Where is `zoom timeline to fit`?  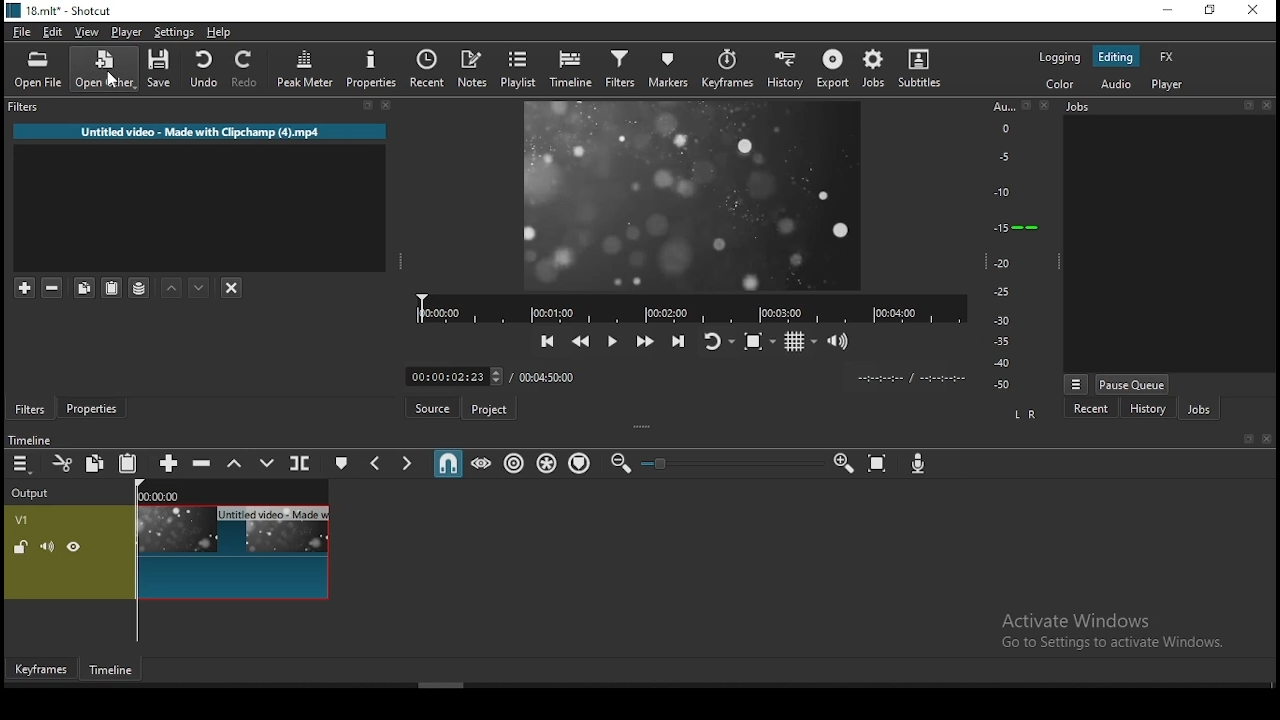
zoom timeline to fit is located at coordinates (877, 463).